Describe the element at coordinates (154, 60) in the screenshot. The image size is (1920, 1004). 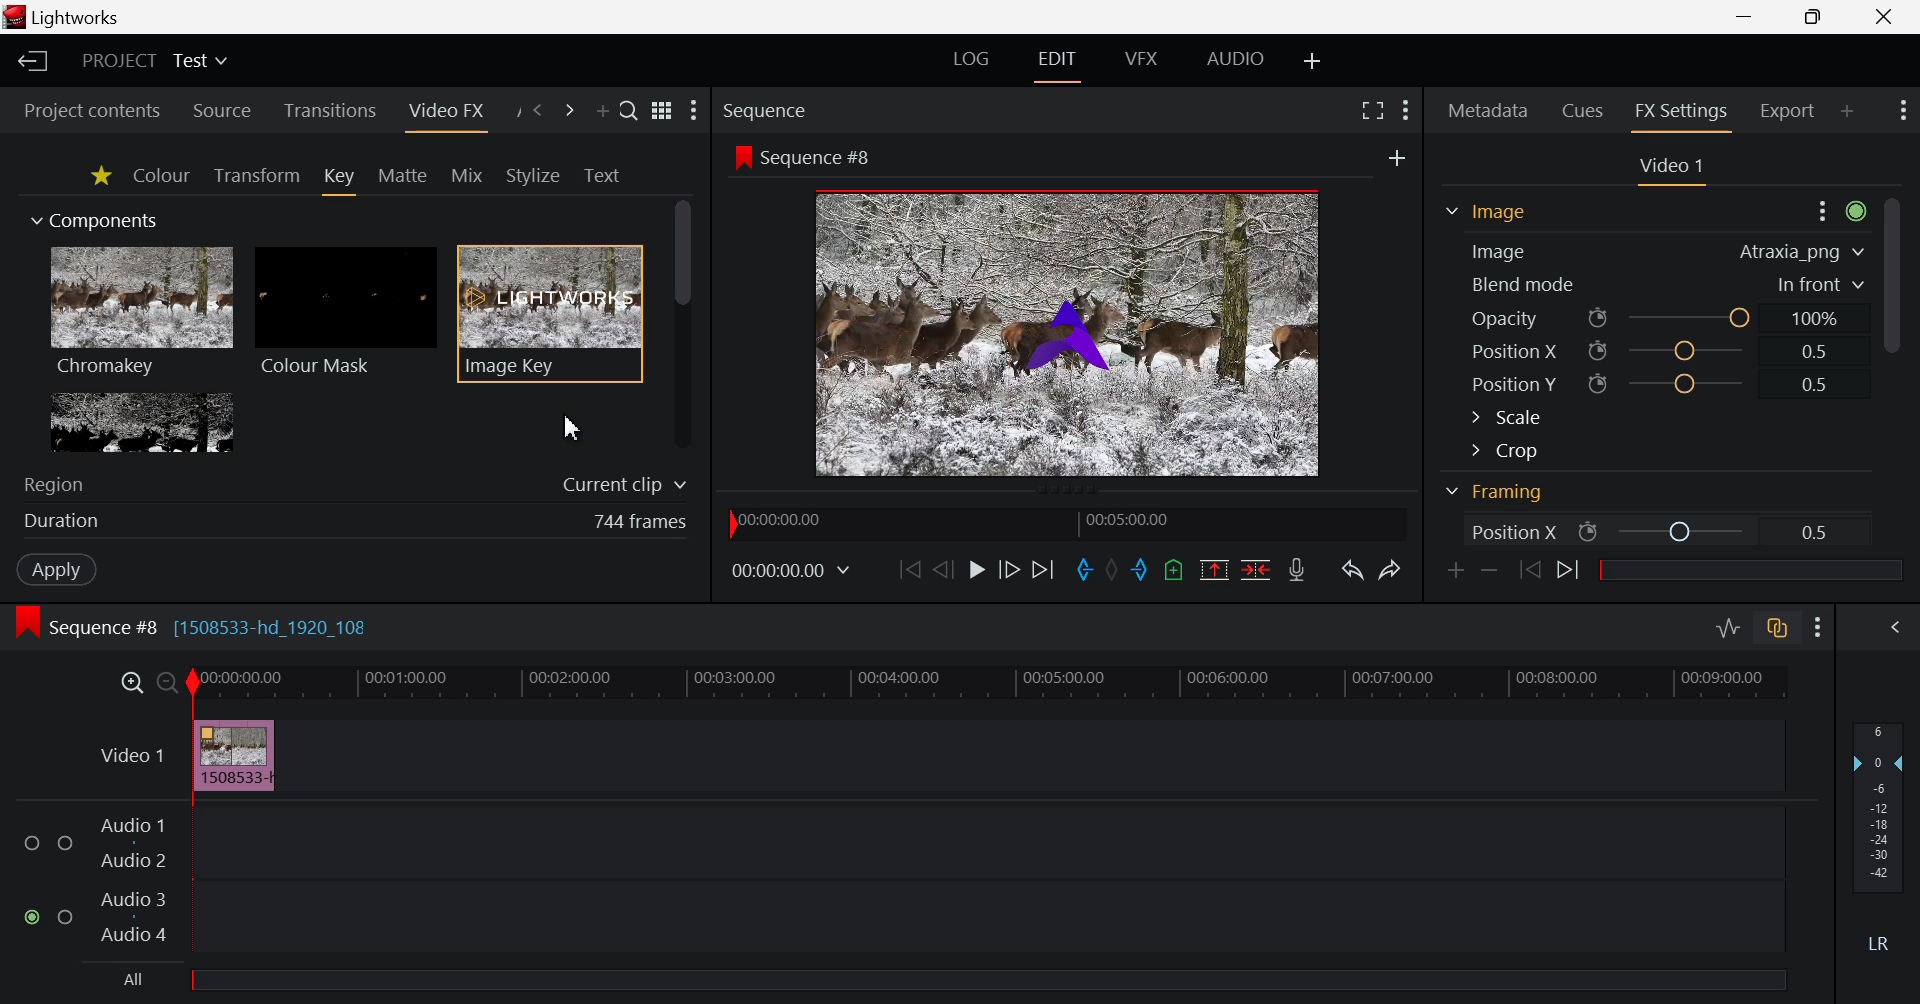
I see `Project Title` at that location.